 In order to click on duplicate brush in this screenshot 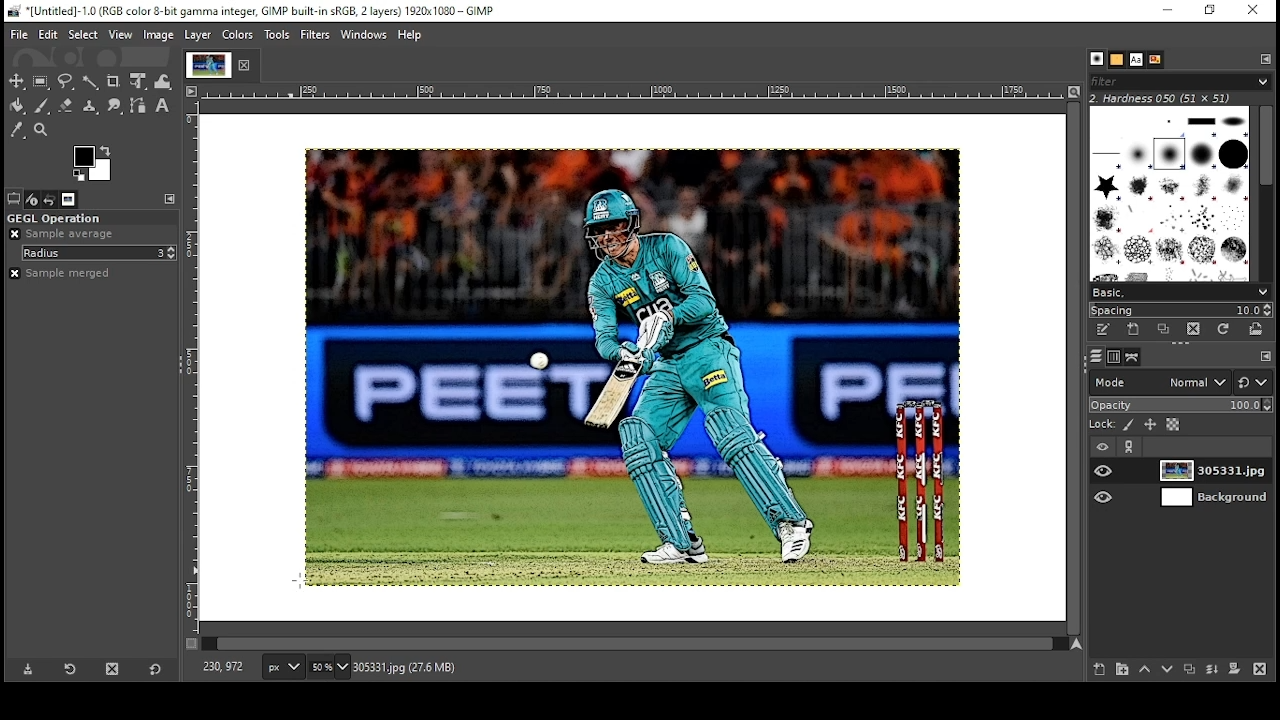, I will do `click(1164, 330)`.